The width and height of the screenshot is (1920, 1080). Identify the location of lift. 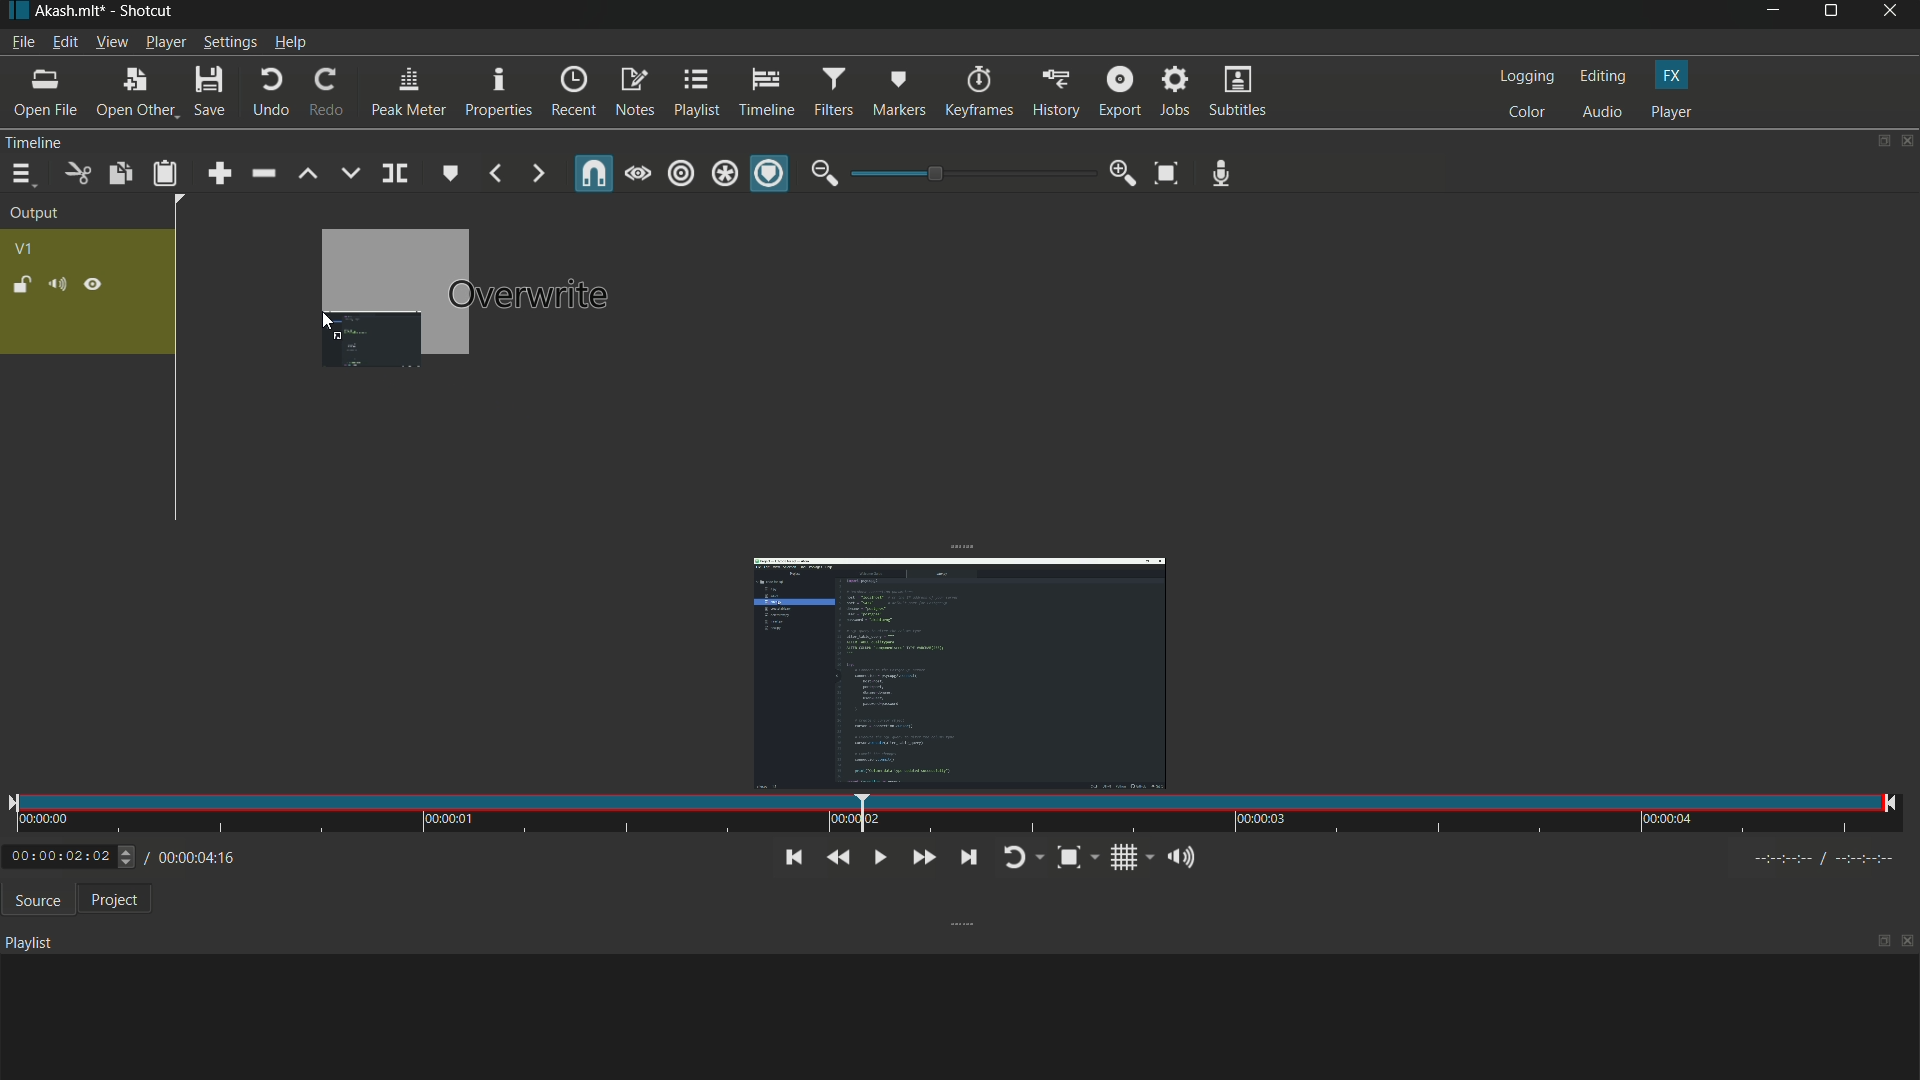
(309, 174).